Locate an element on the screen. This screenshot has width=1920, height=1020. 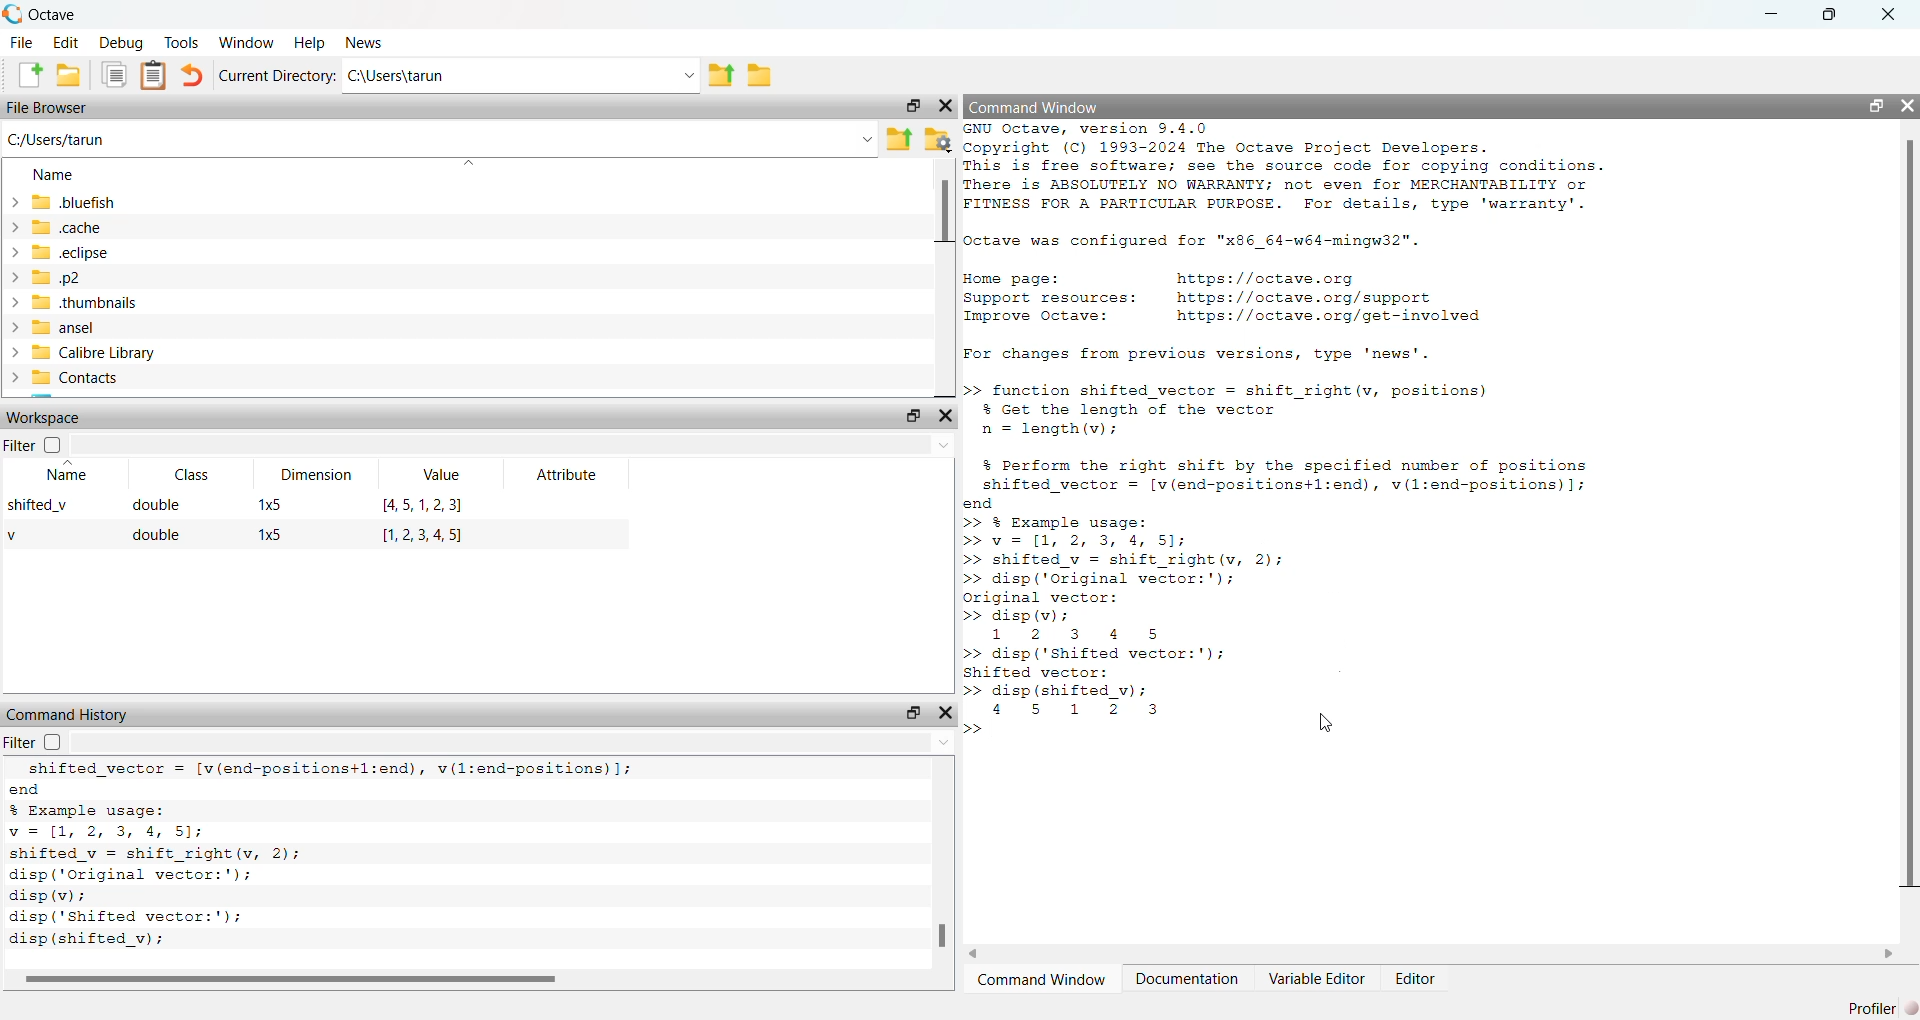
1x5 is located at coordinates (279, 537).